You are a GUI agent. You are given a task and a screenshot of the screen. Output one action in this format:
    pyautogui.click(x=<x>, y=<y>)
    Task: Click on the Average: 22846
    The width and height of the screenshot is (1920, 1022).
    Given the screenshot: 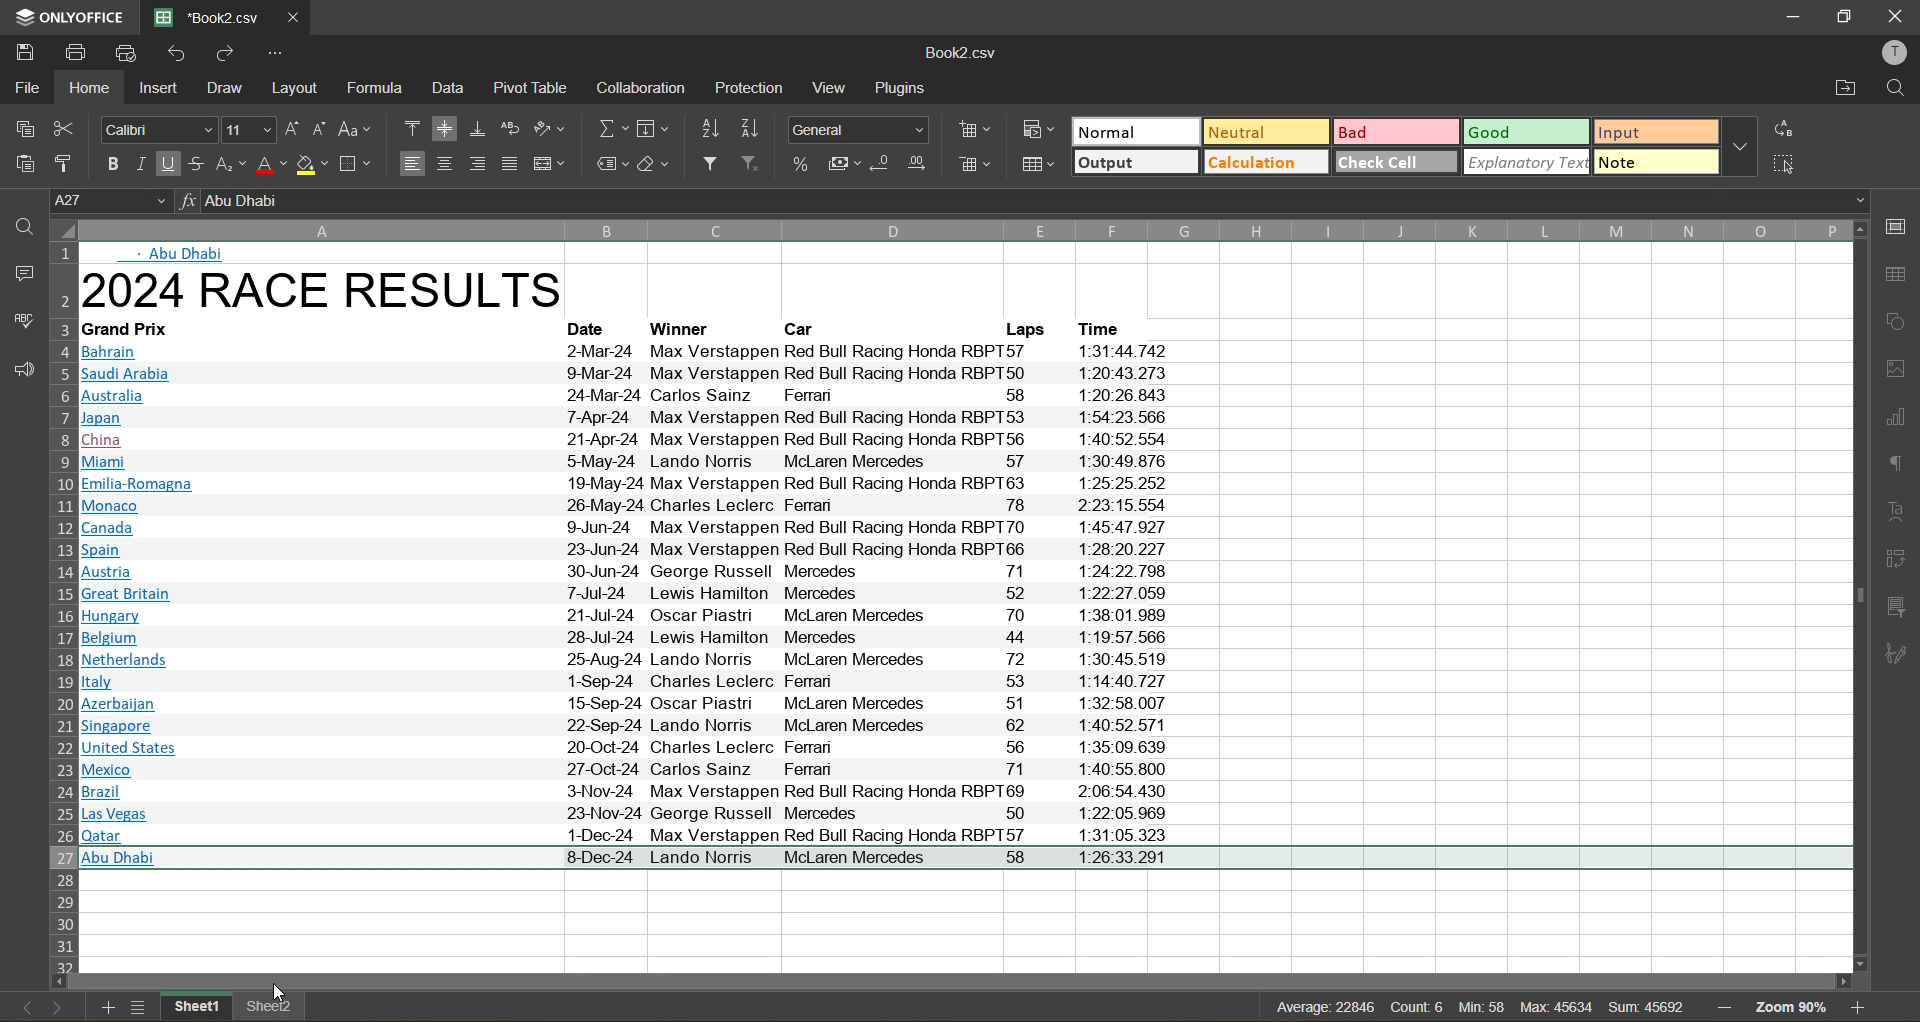 What is the action you would take?
    pyautogui.click(x=1272, y=1004)
    